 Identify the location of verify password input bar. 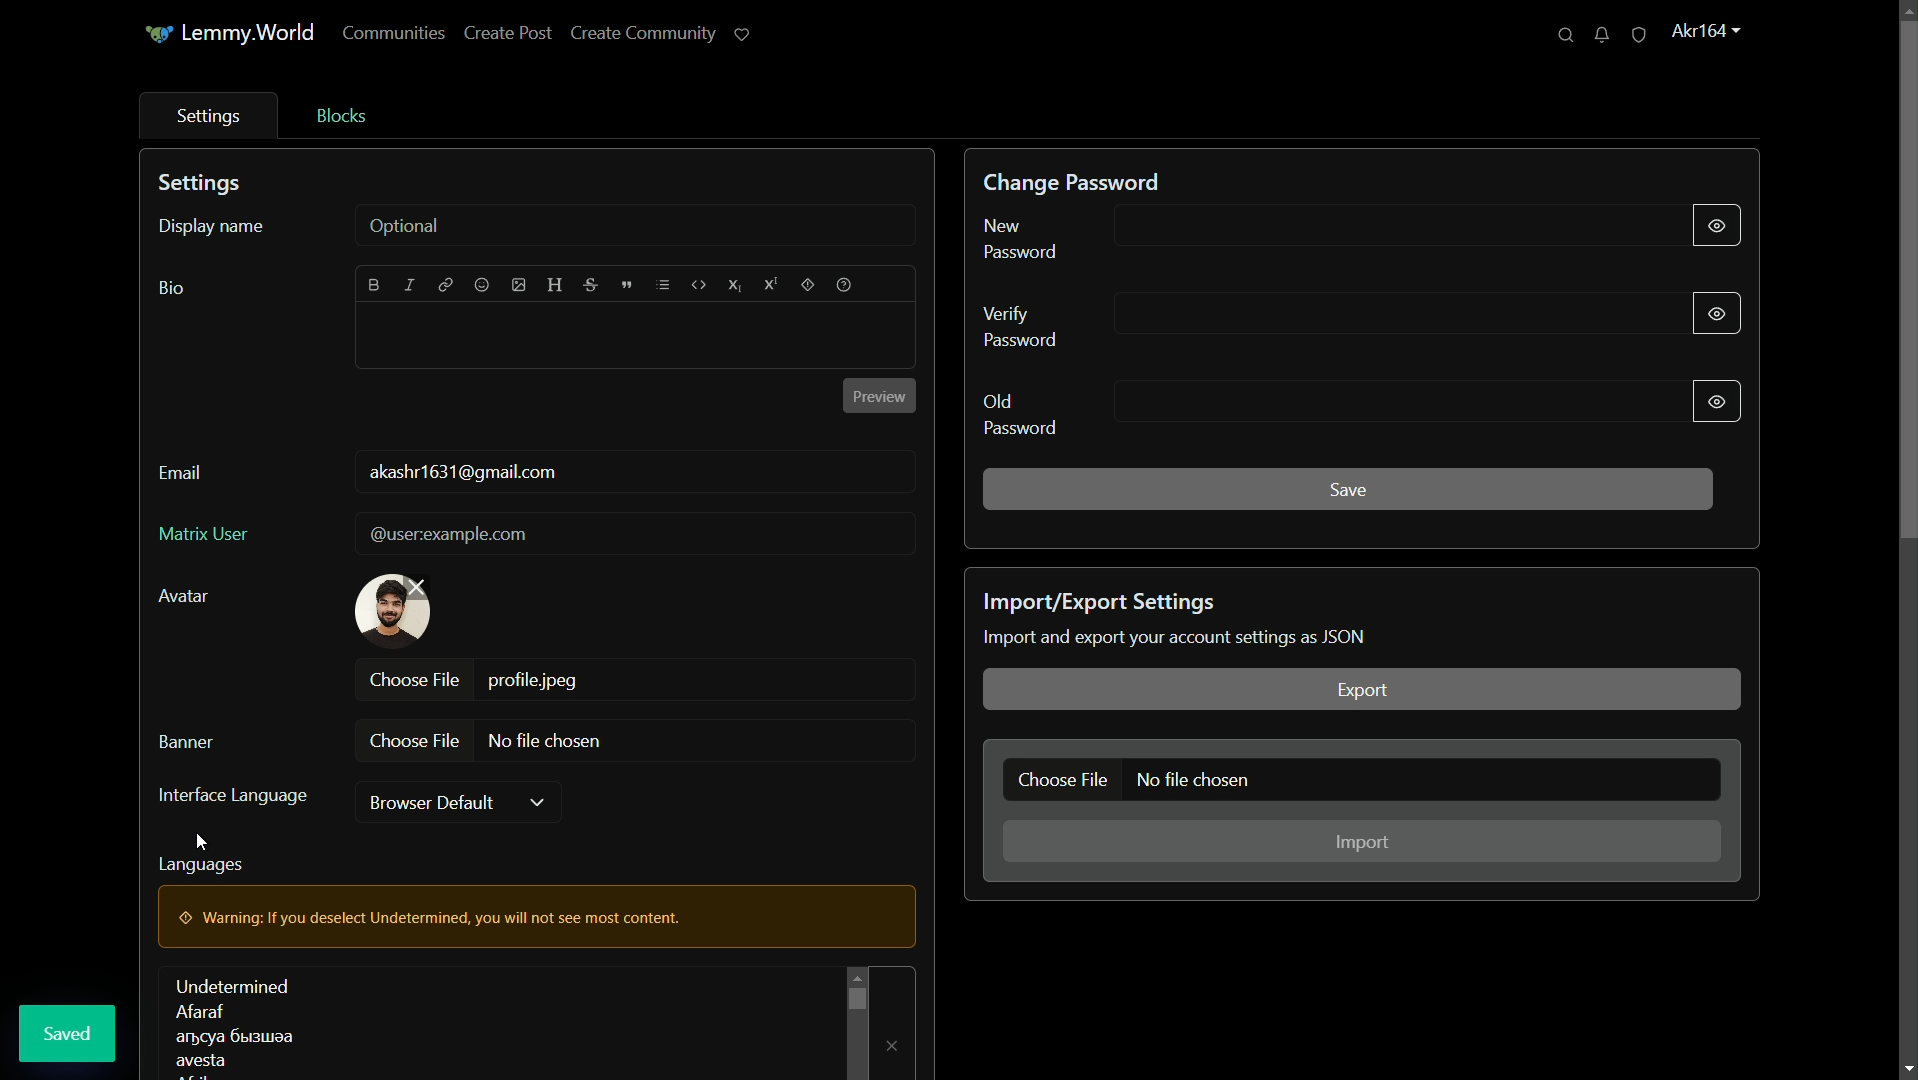
(1380, 312).